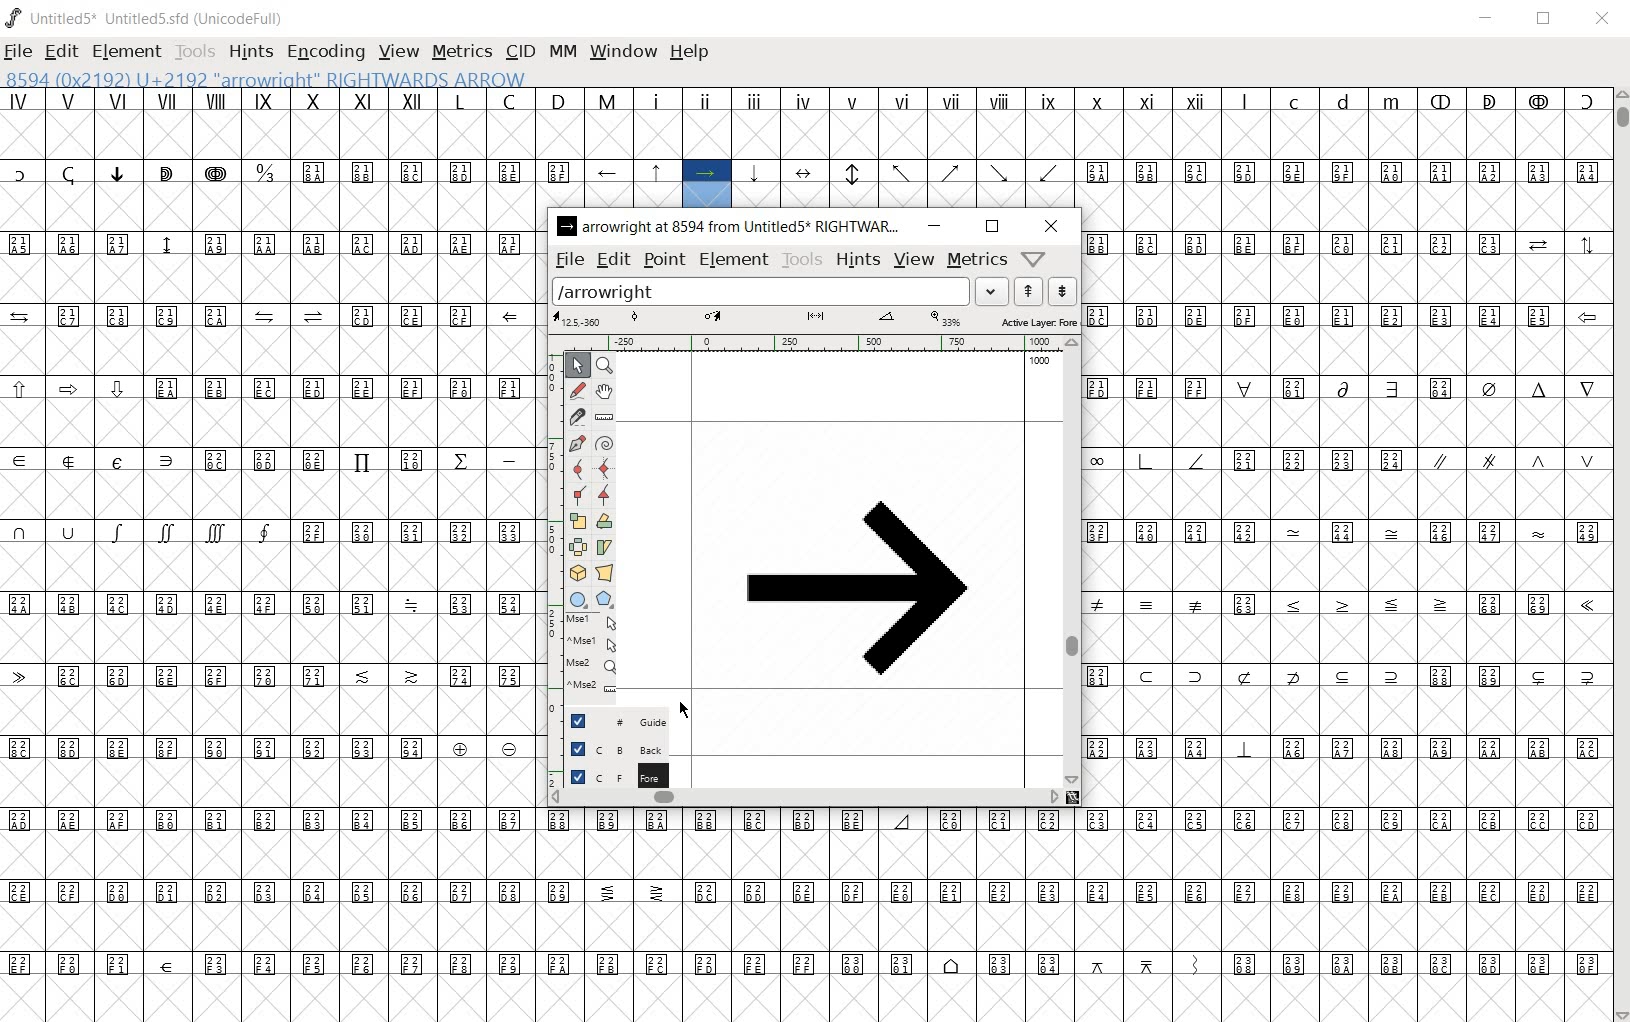  I want to click on point, so click(663, 261).